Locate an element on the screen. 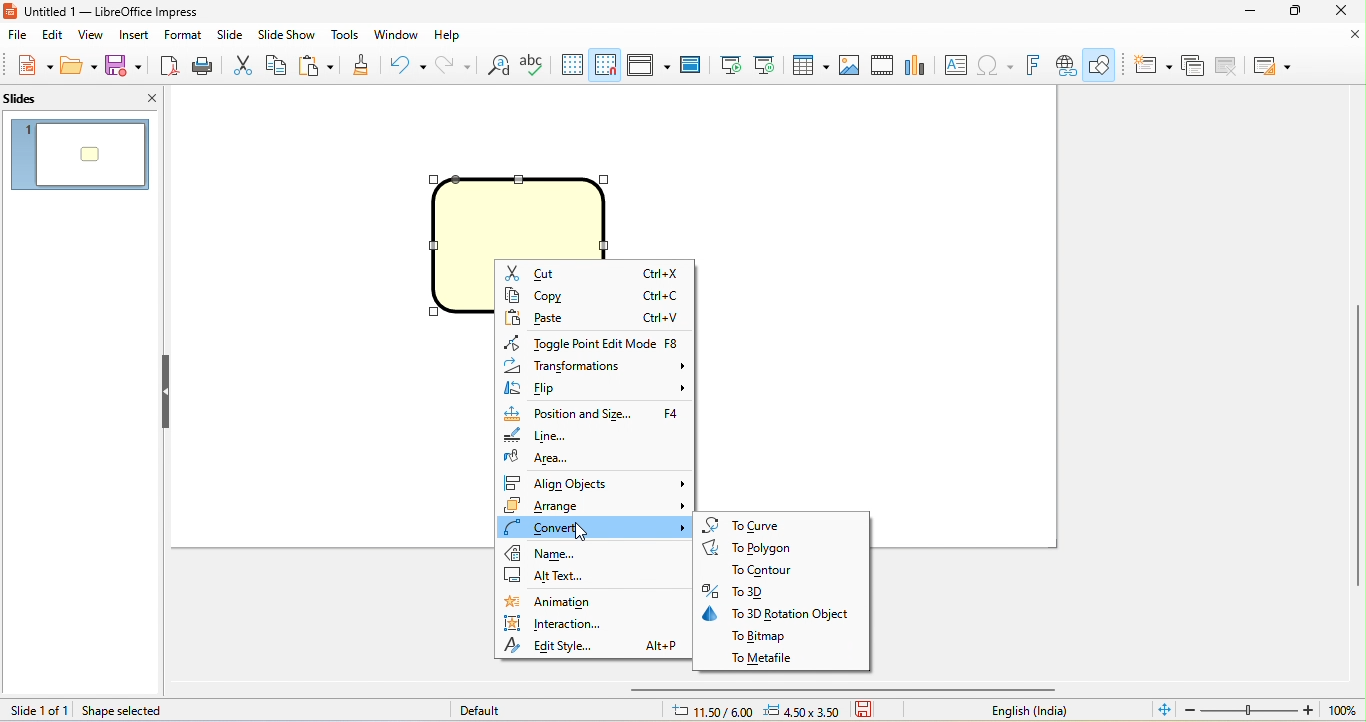 This screenshot has height=722, width=1366. open is located at coordinates (77, 64).